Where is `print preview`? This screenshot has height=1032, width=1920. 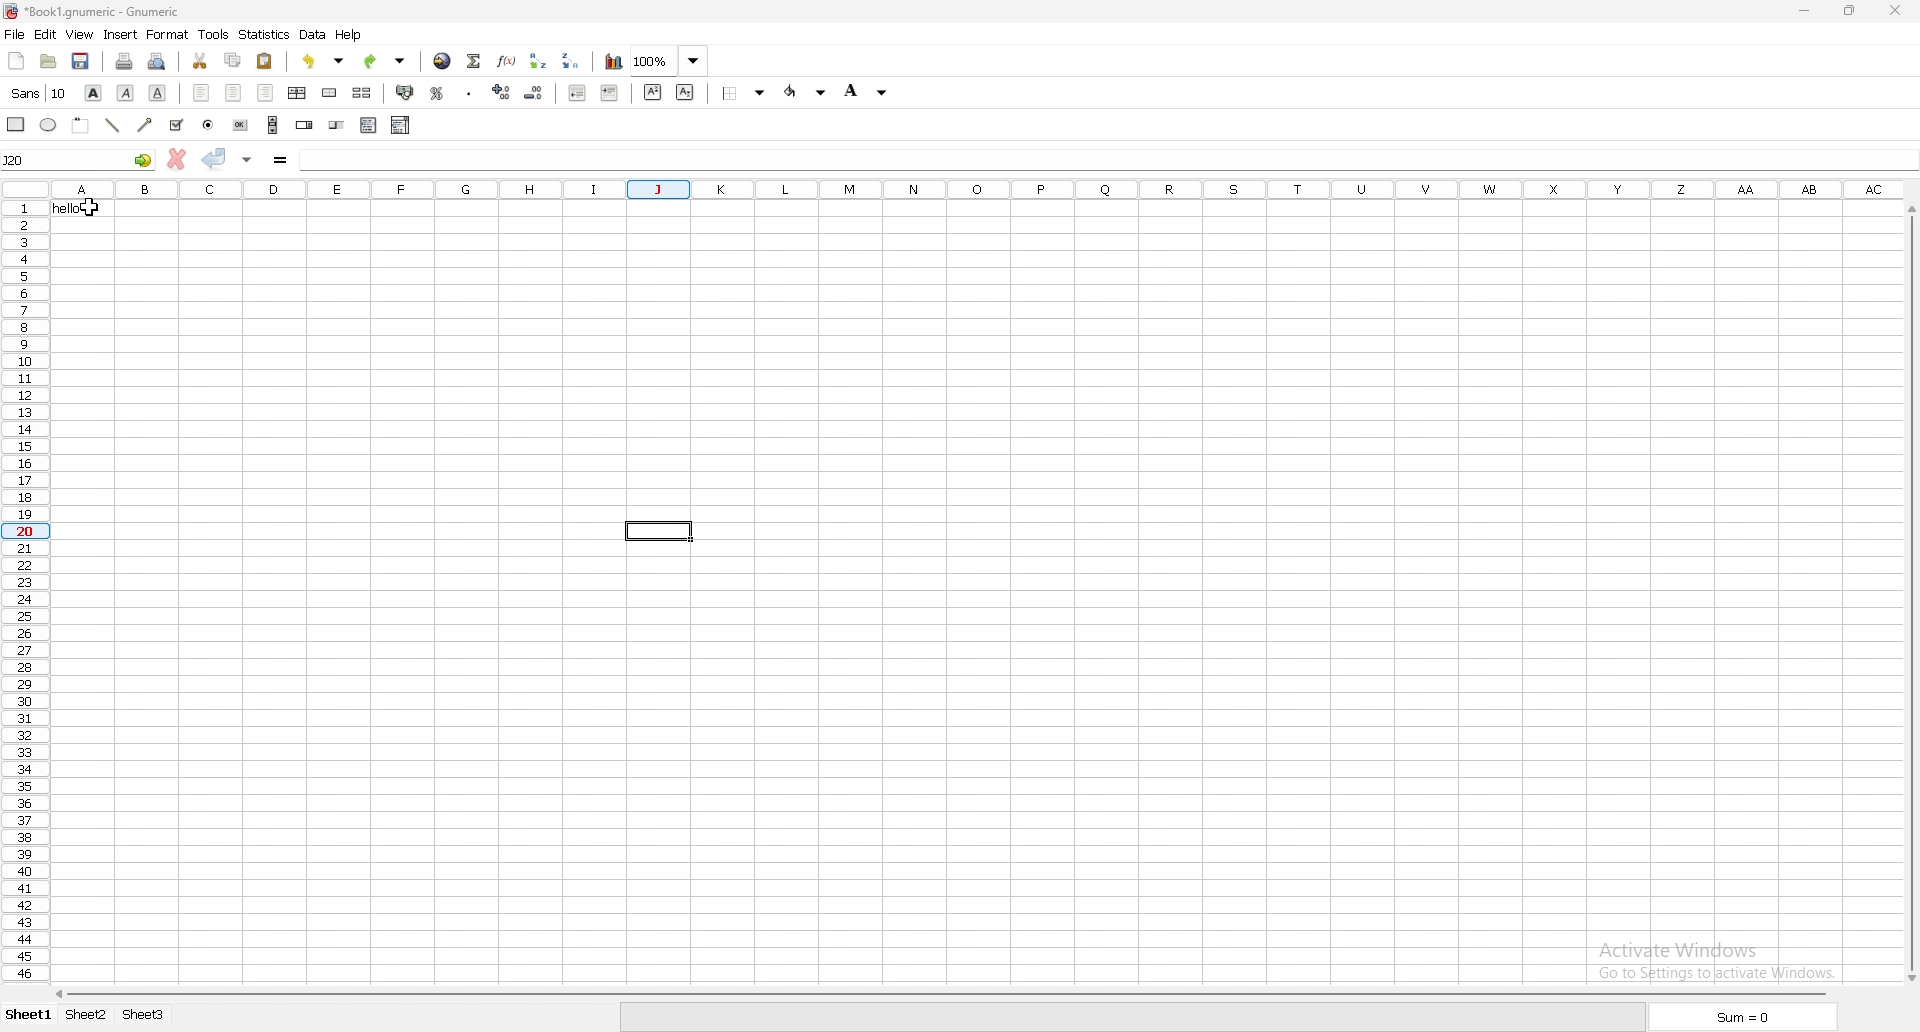 print preview is located at coordinates (159, 61).